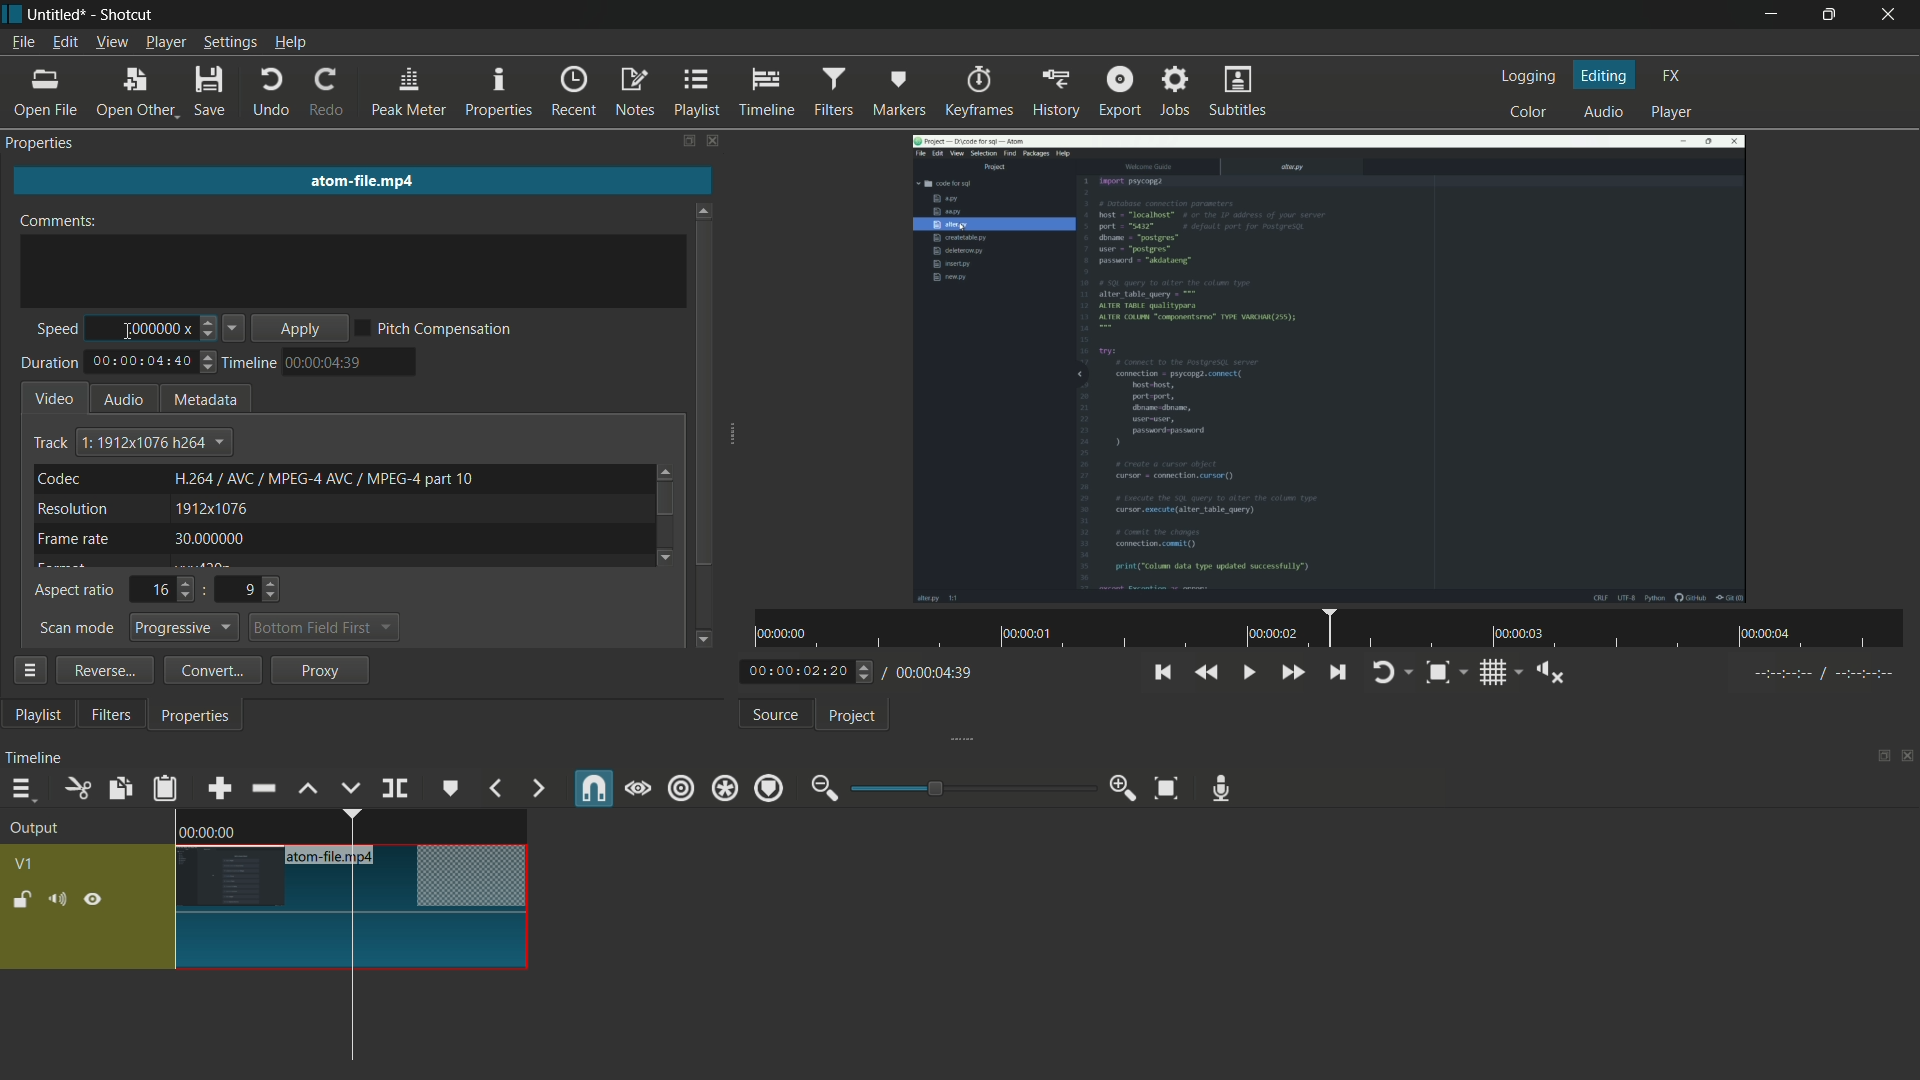 Image resolution: width=1920 pixels, height=1080 pixels. What do you see at coordinates (263, 789) in the screenshot?
I see `ripple delete` at bounding box center [263, 789].